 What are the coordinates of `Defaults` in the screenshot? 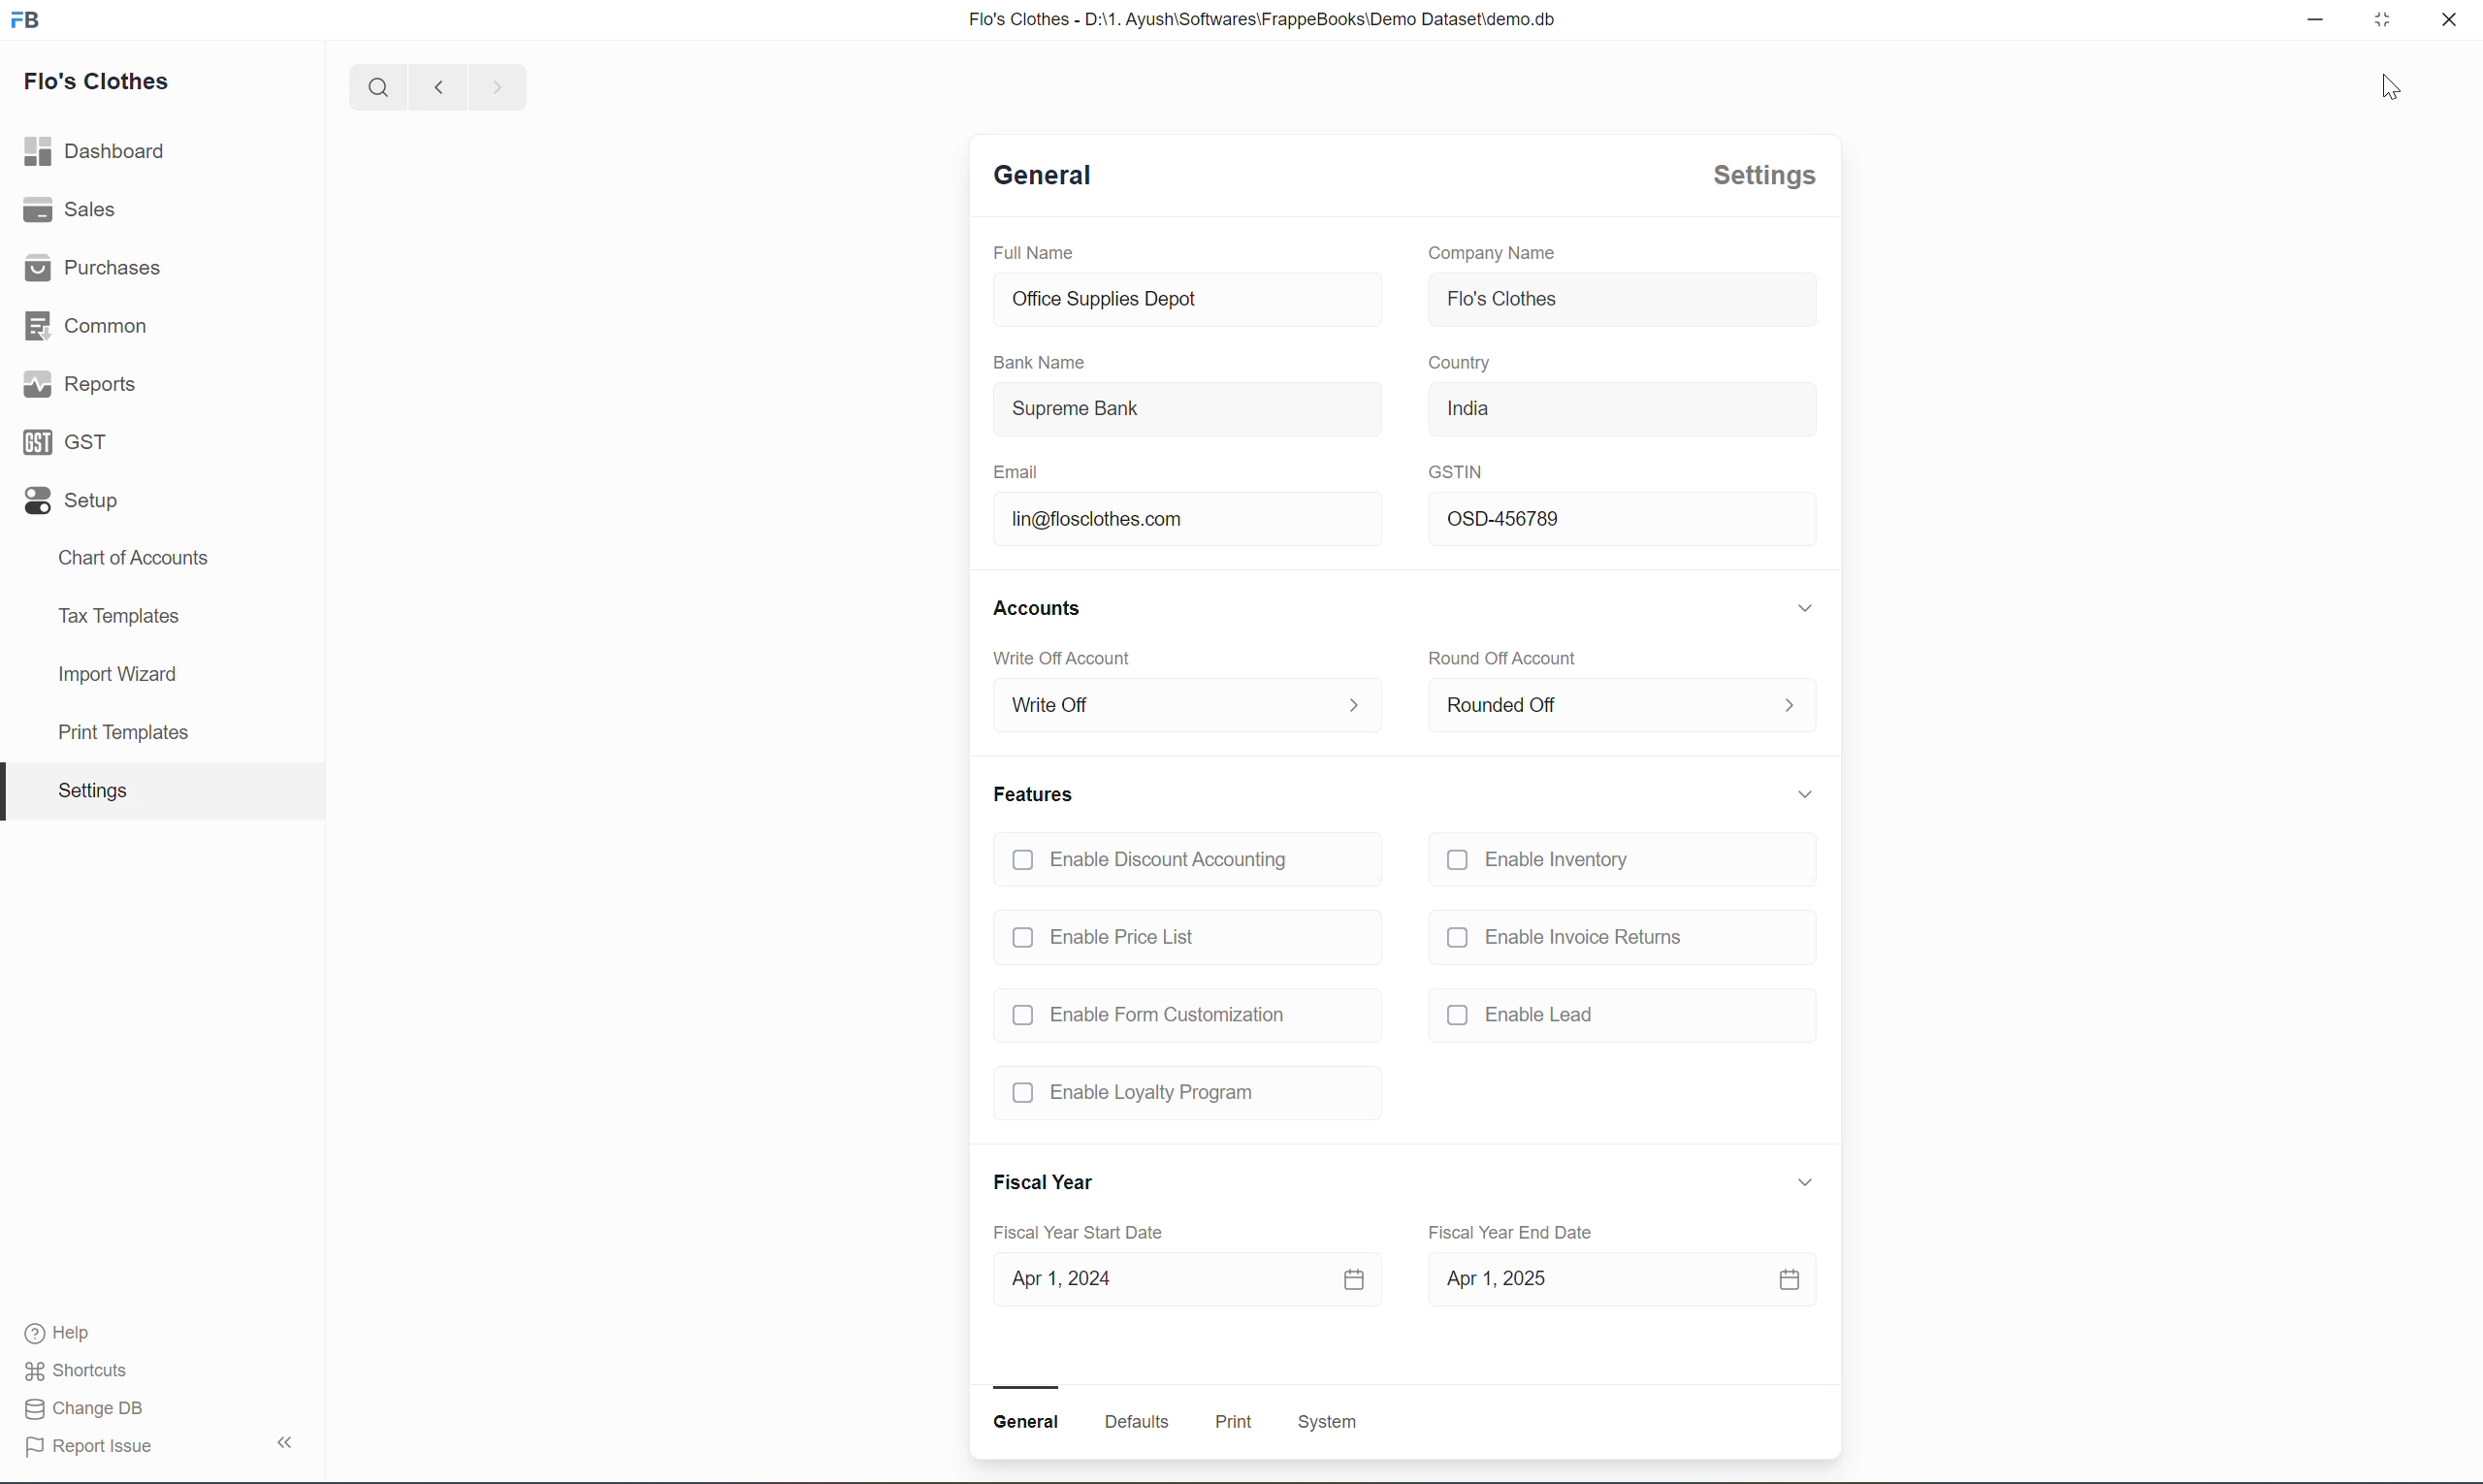 It's located at (1136, 1421).